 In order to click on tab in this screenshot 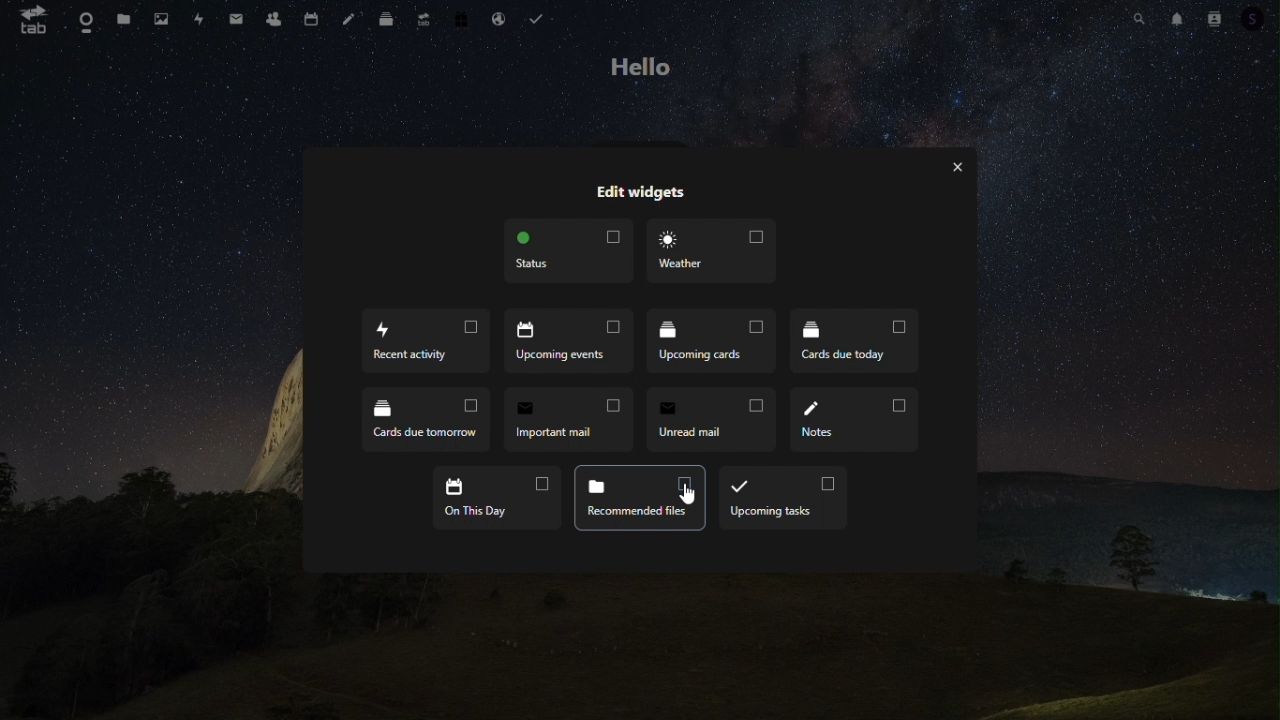, I will do `click(34, 22)`.